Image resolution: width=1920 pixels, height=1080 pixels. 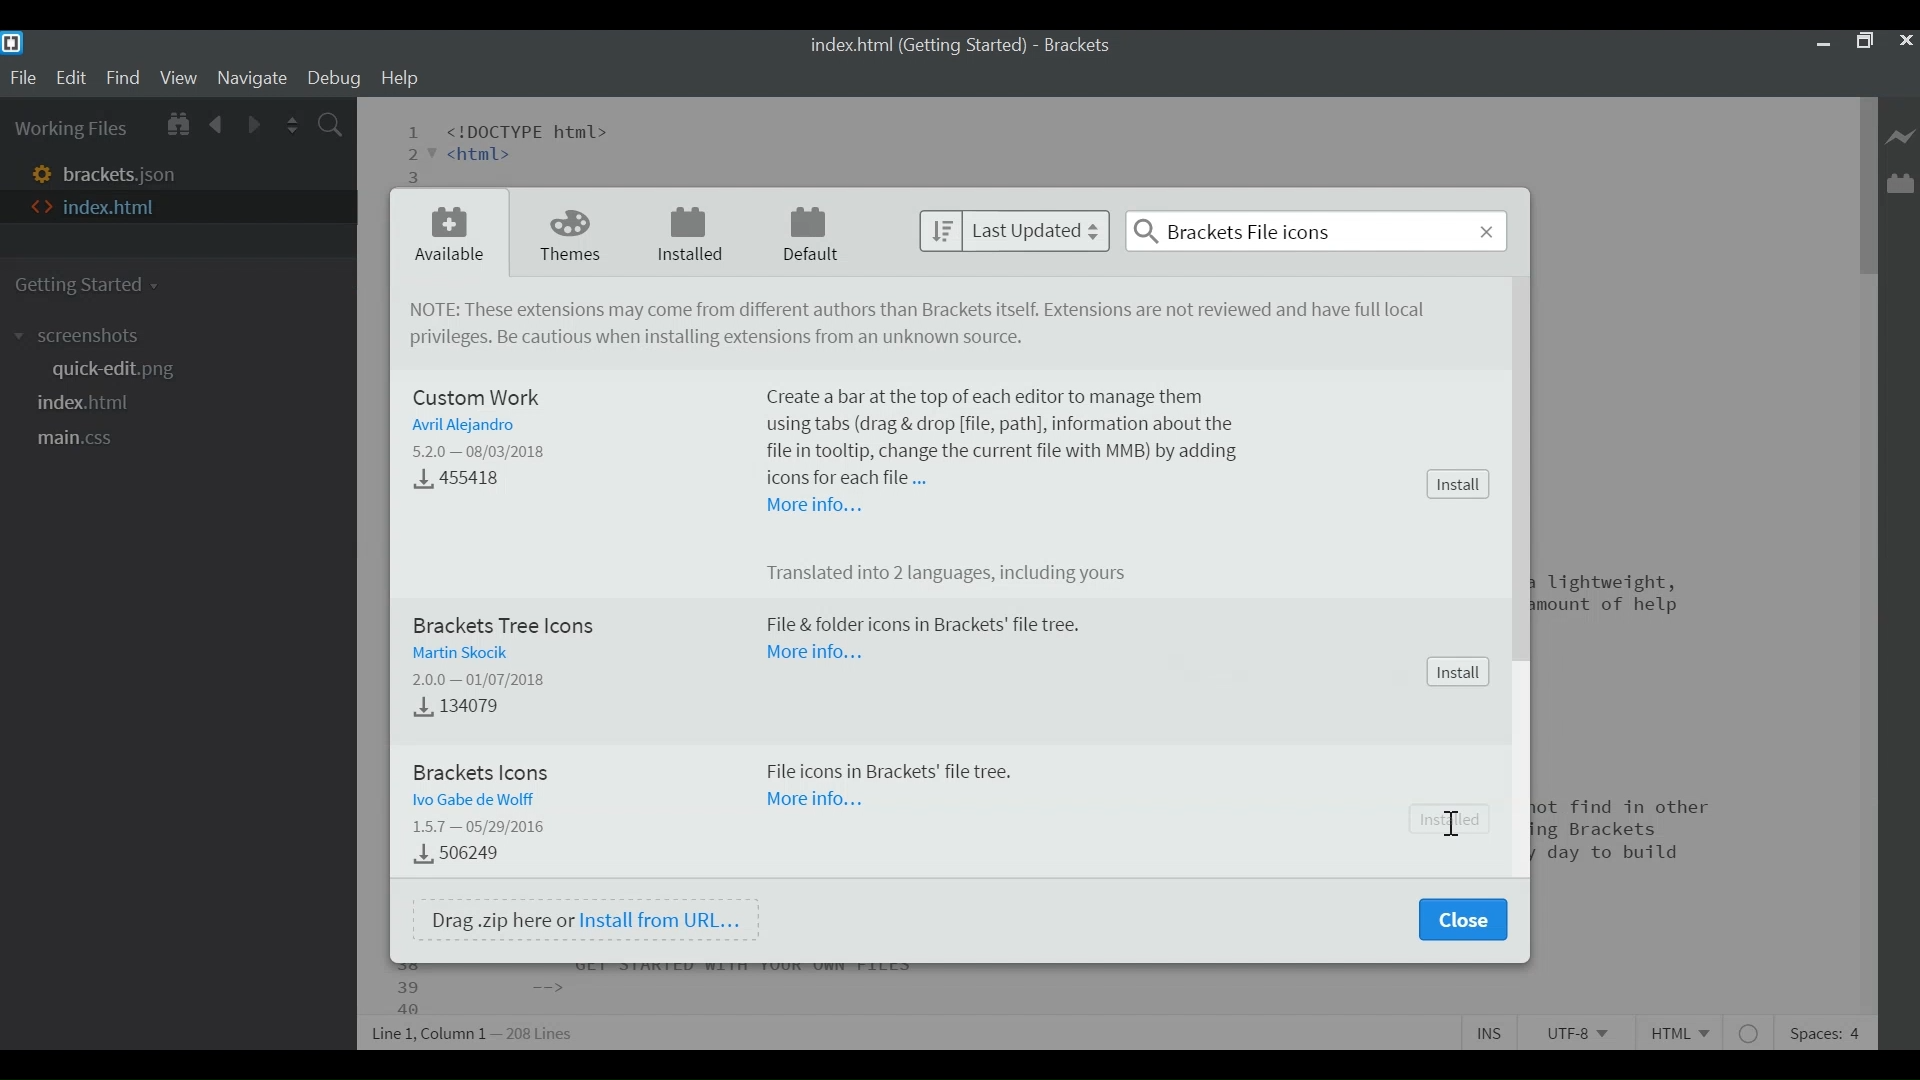 What do you see at coordinates (253, 123) in the screenshot?
I see `Navigate Forward` at bounding box center [253, 123].